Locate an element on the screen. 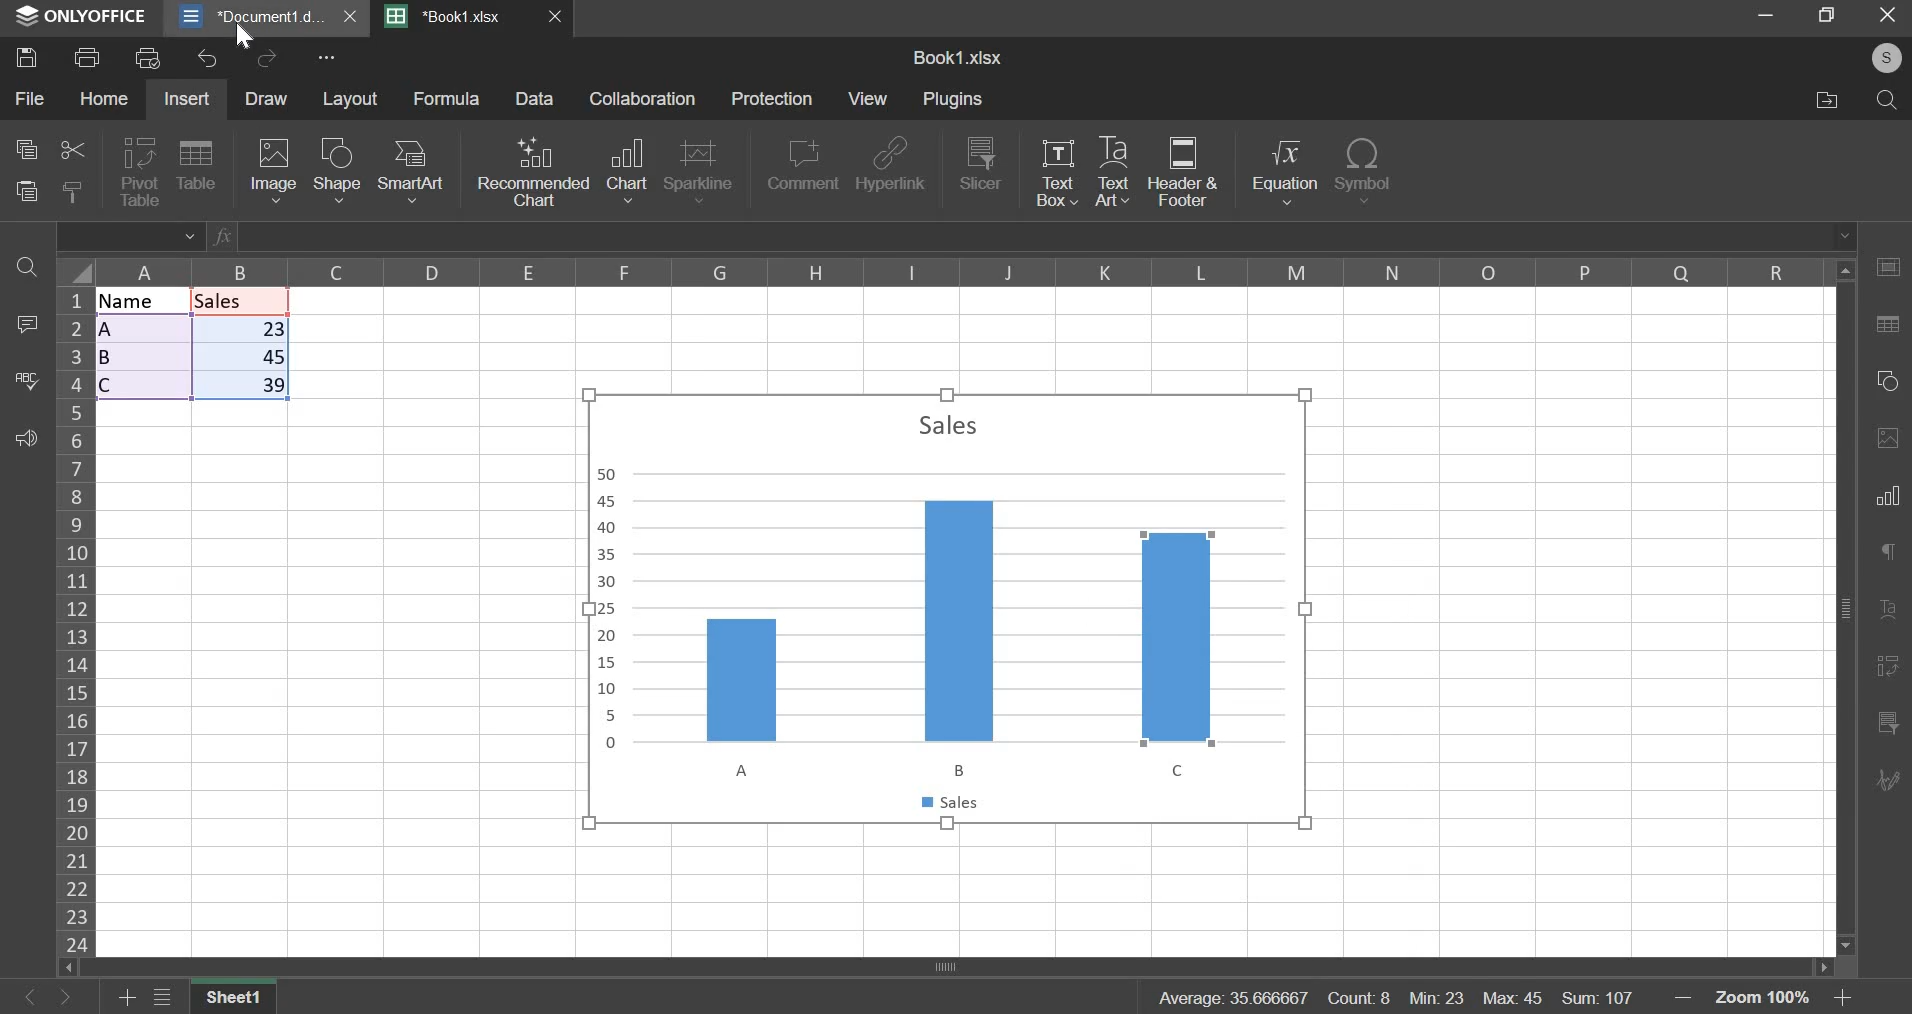 Image resolution: width=1912 pixels, height=1014 pixels. copy style is located at coordinates (73, 190).